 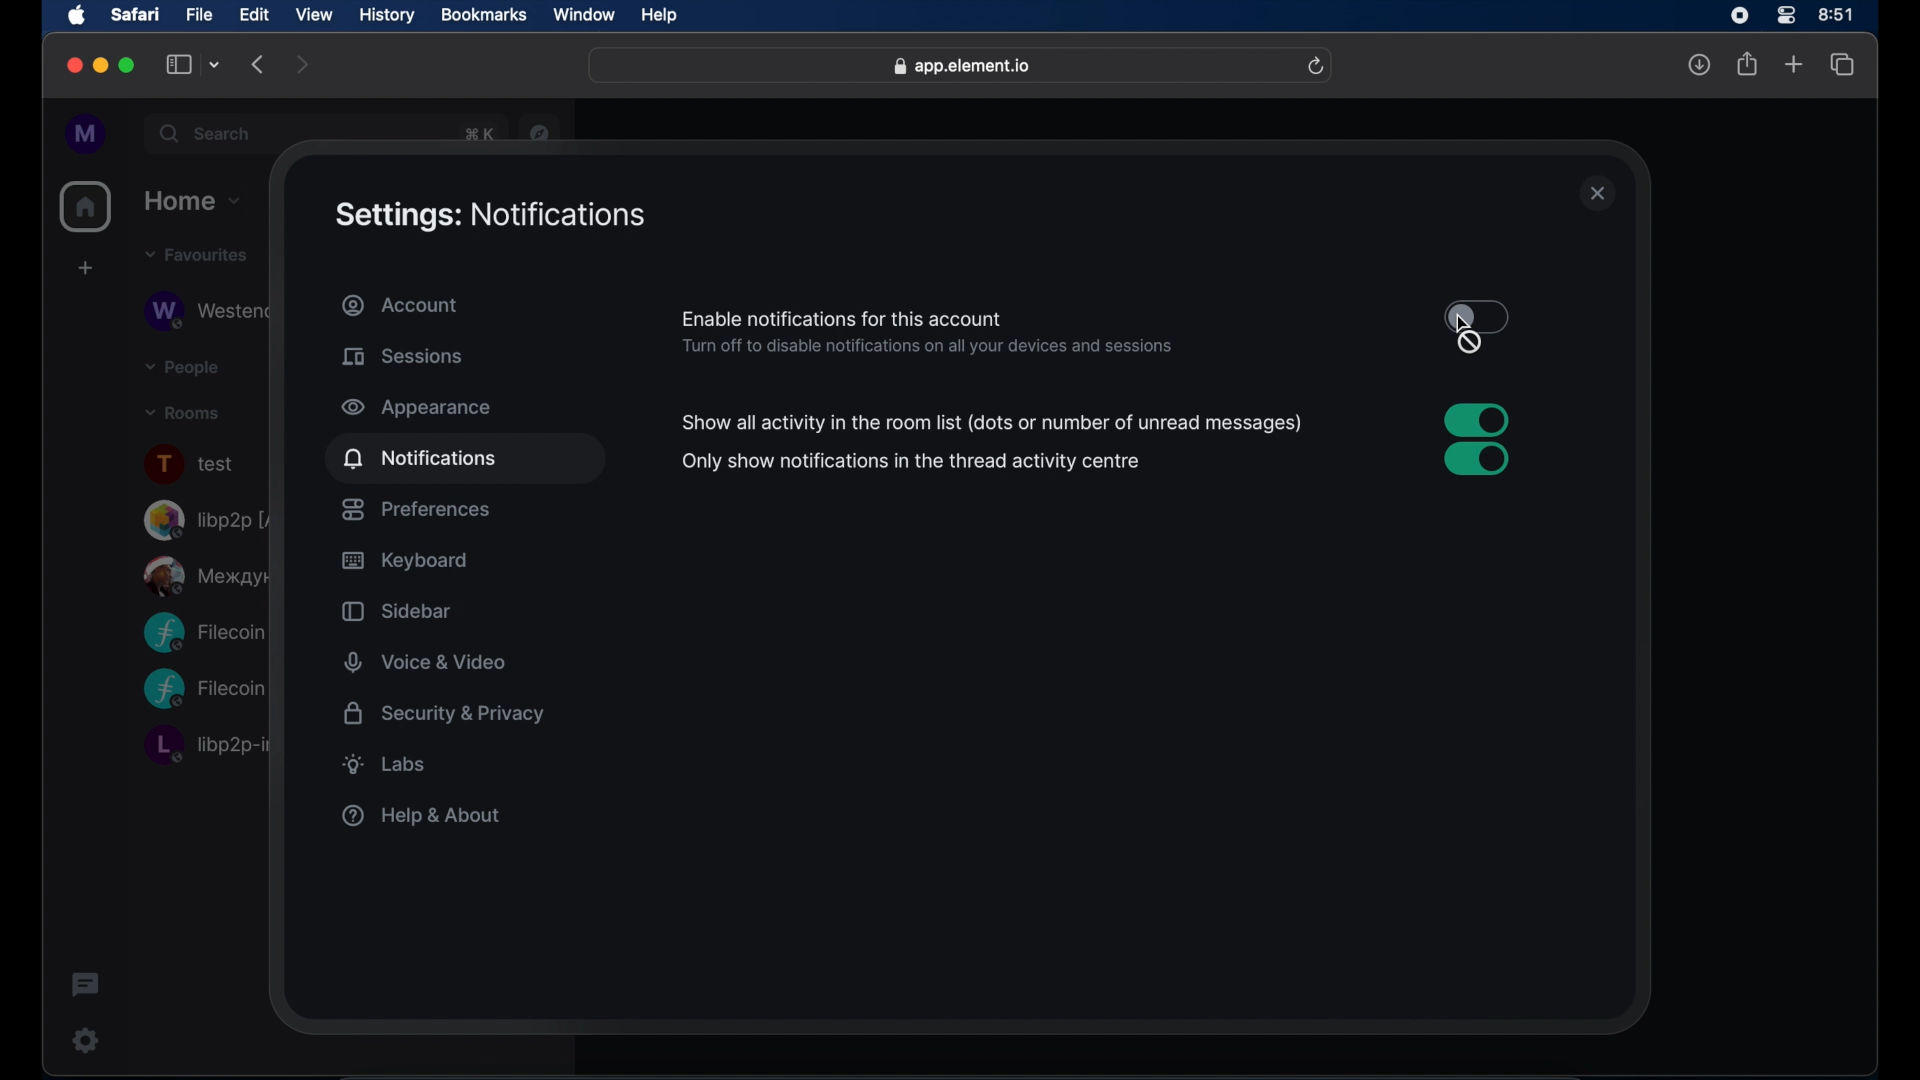 I want to click on toggle button, so click(x=1479, y=316).